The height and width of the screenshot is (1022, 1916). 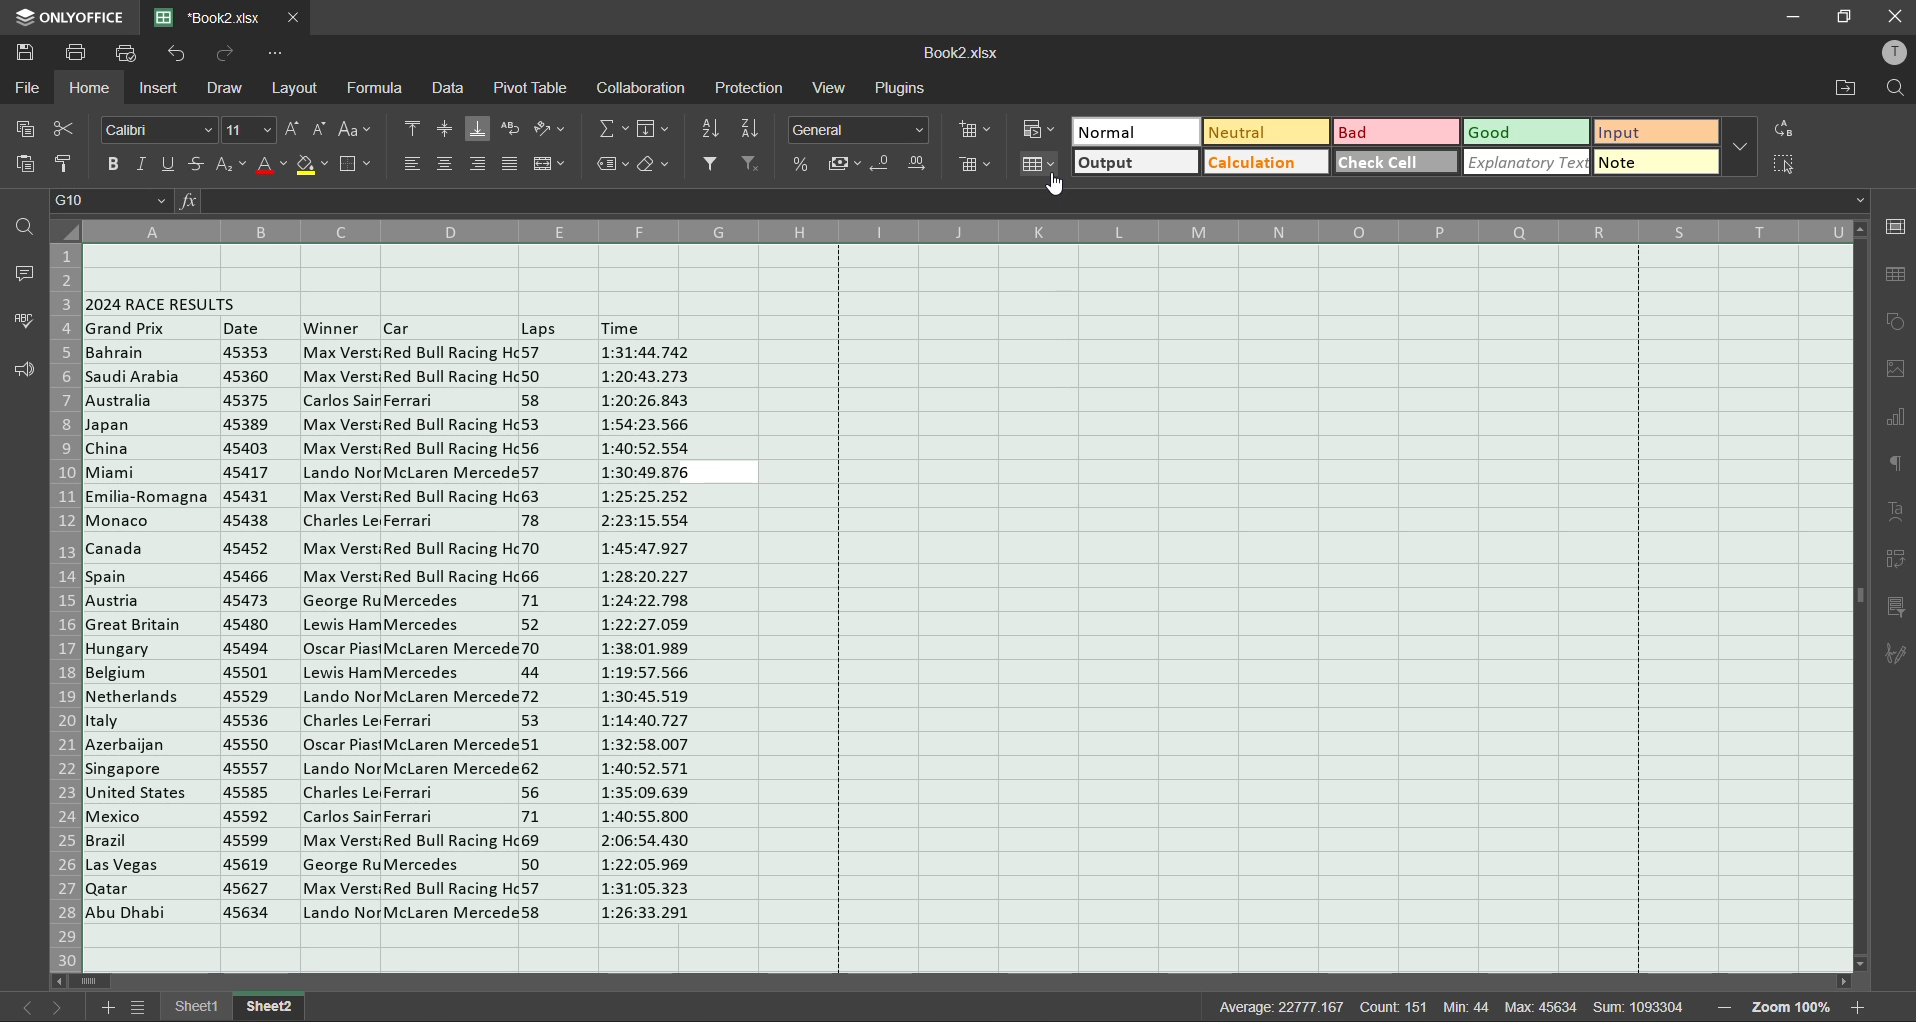 What do you see at coordinates (66, 129) in the screenshot?
I see `cut` at bounding box center [66, 129].